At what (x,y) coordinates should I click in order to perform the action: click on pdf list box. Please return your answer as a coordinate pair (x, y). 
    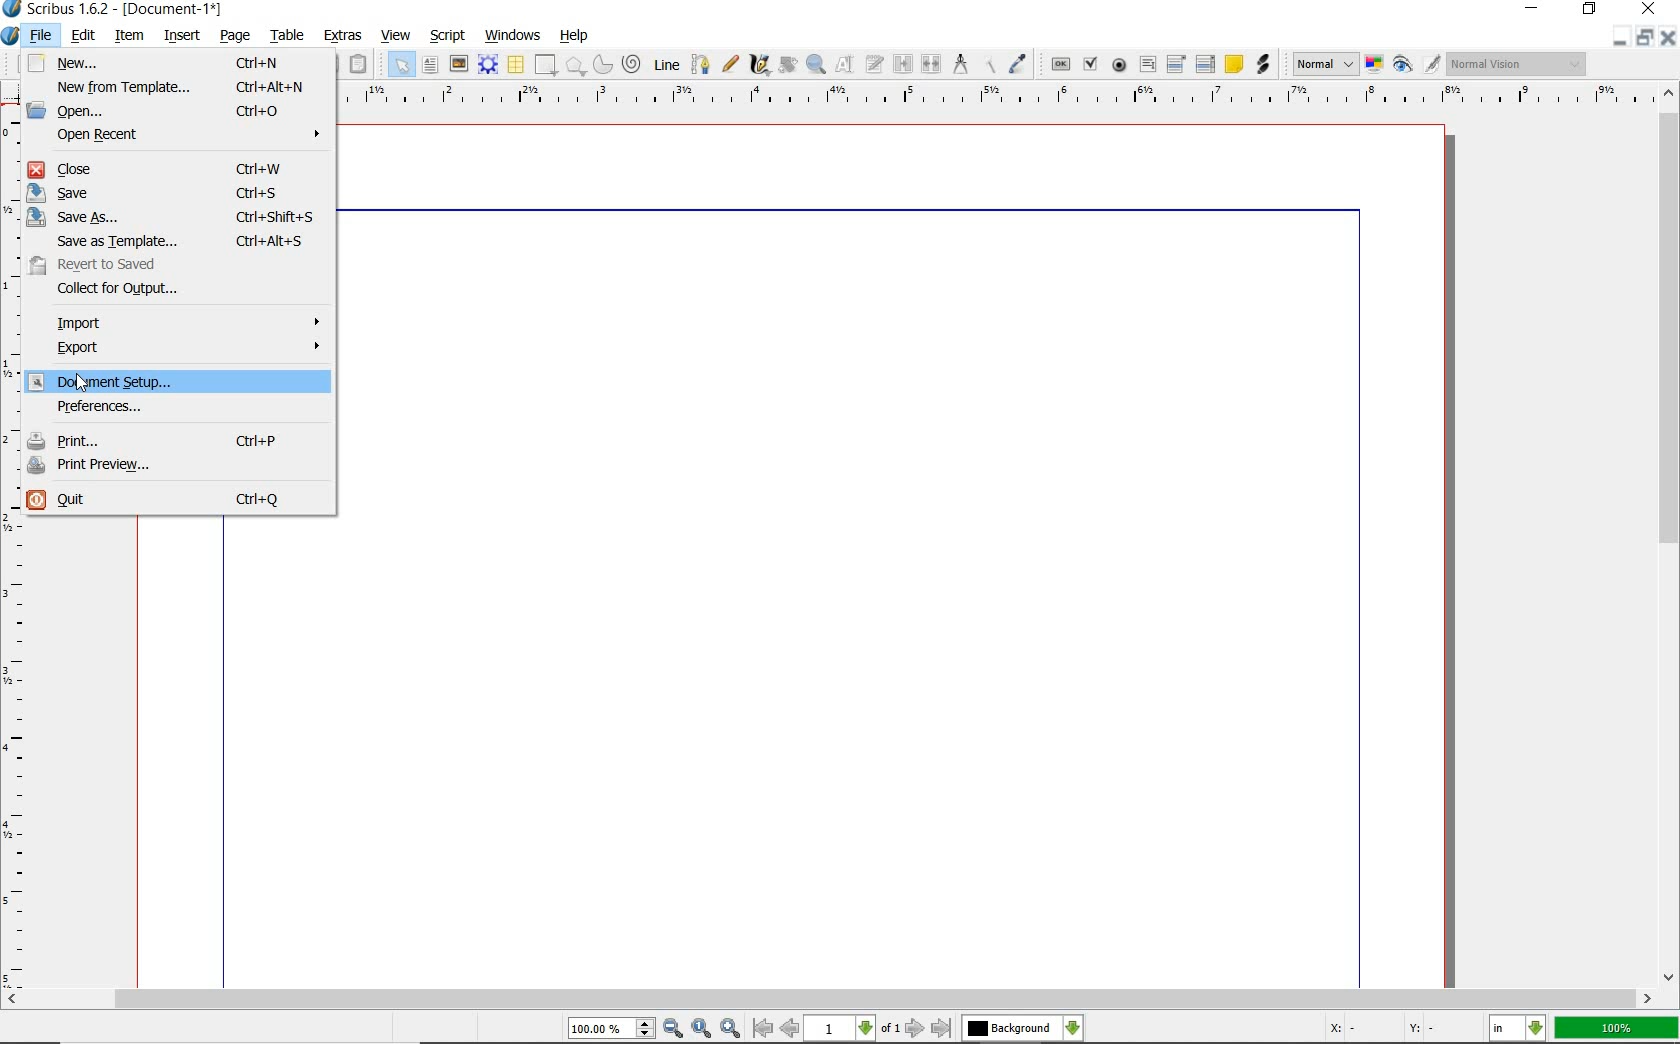
    Looking at the image, I should click on (1204, 64).